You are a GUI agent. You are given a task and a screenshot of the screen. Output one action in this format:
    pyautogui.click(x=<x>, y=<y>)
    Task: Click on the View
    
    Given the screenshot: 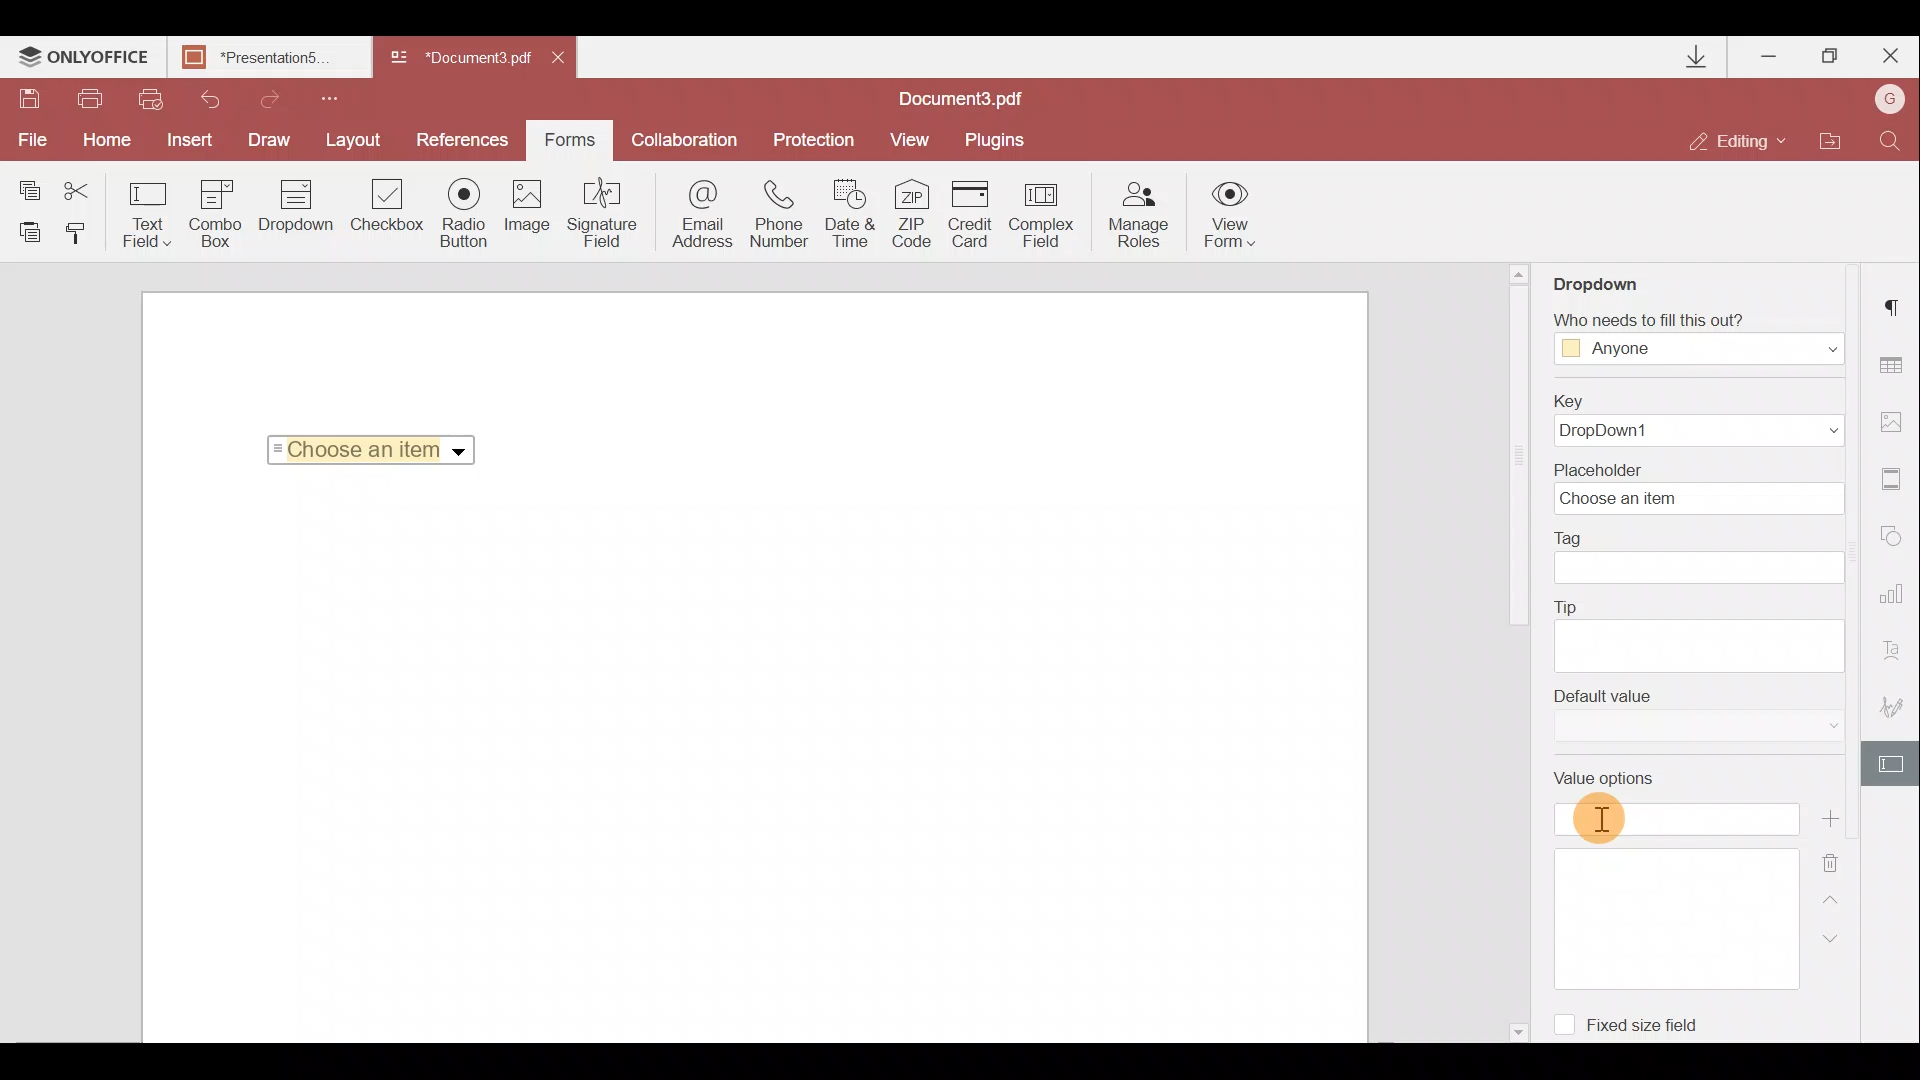 What is the action you would take?
    pyautogui.click(x=910, y=138)
    